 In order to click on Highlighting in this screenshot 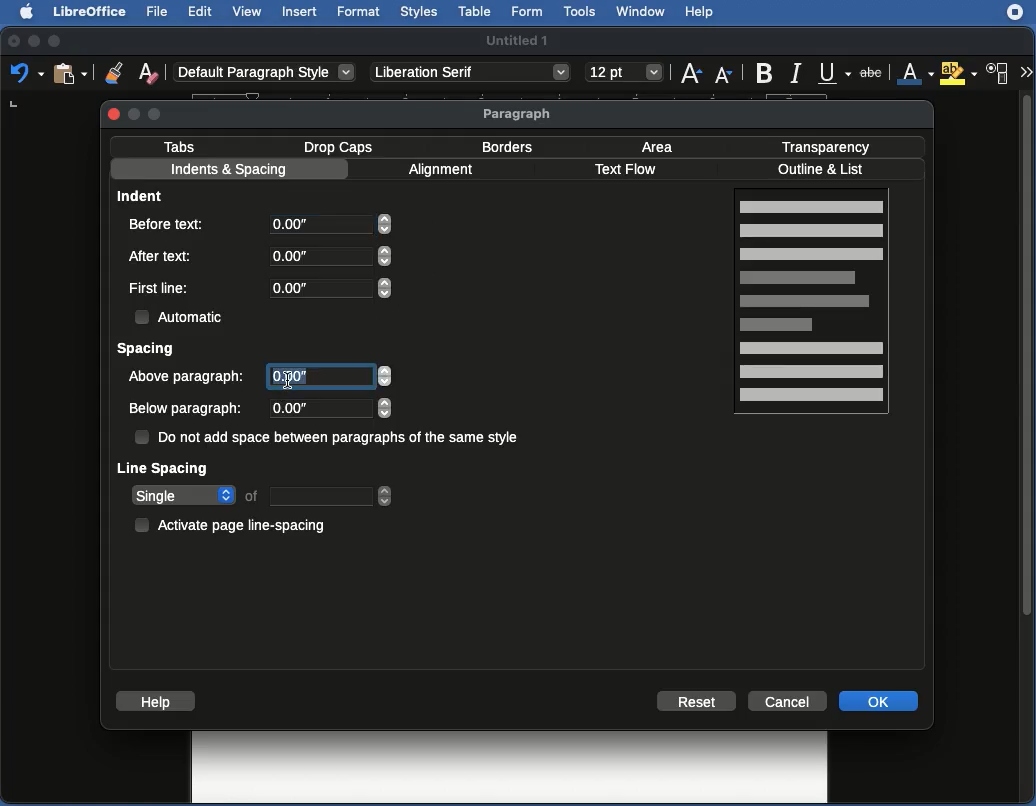, I will do `click(960, 73)`.